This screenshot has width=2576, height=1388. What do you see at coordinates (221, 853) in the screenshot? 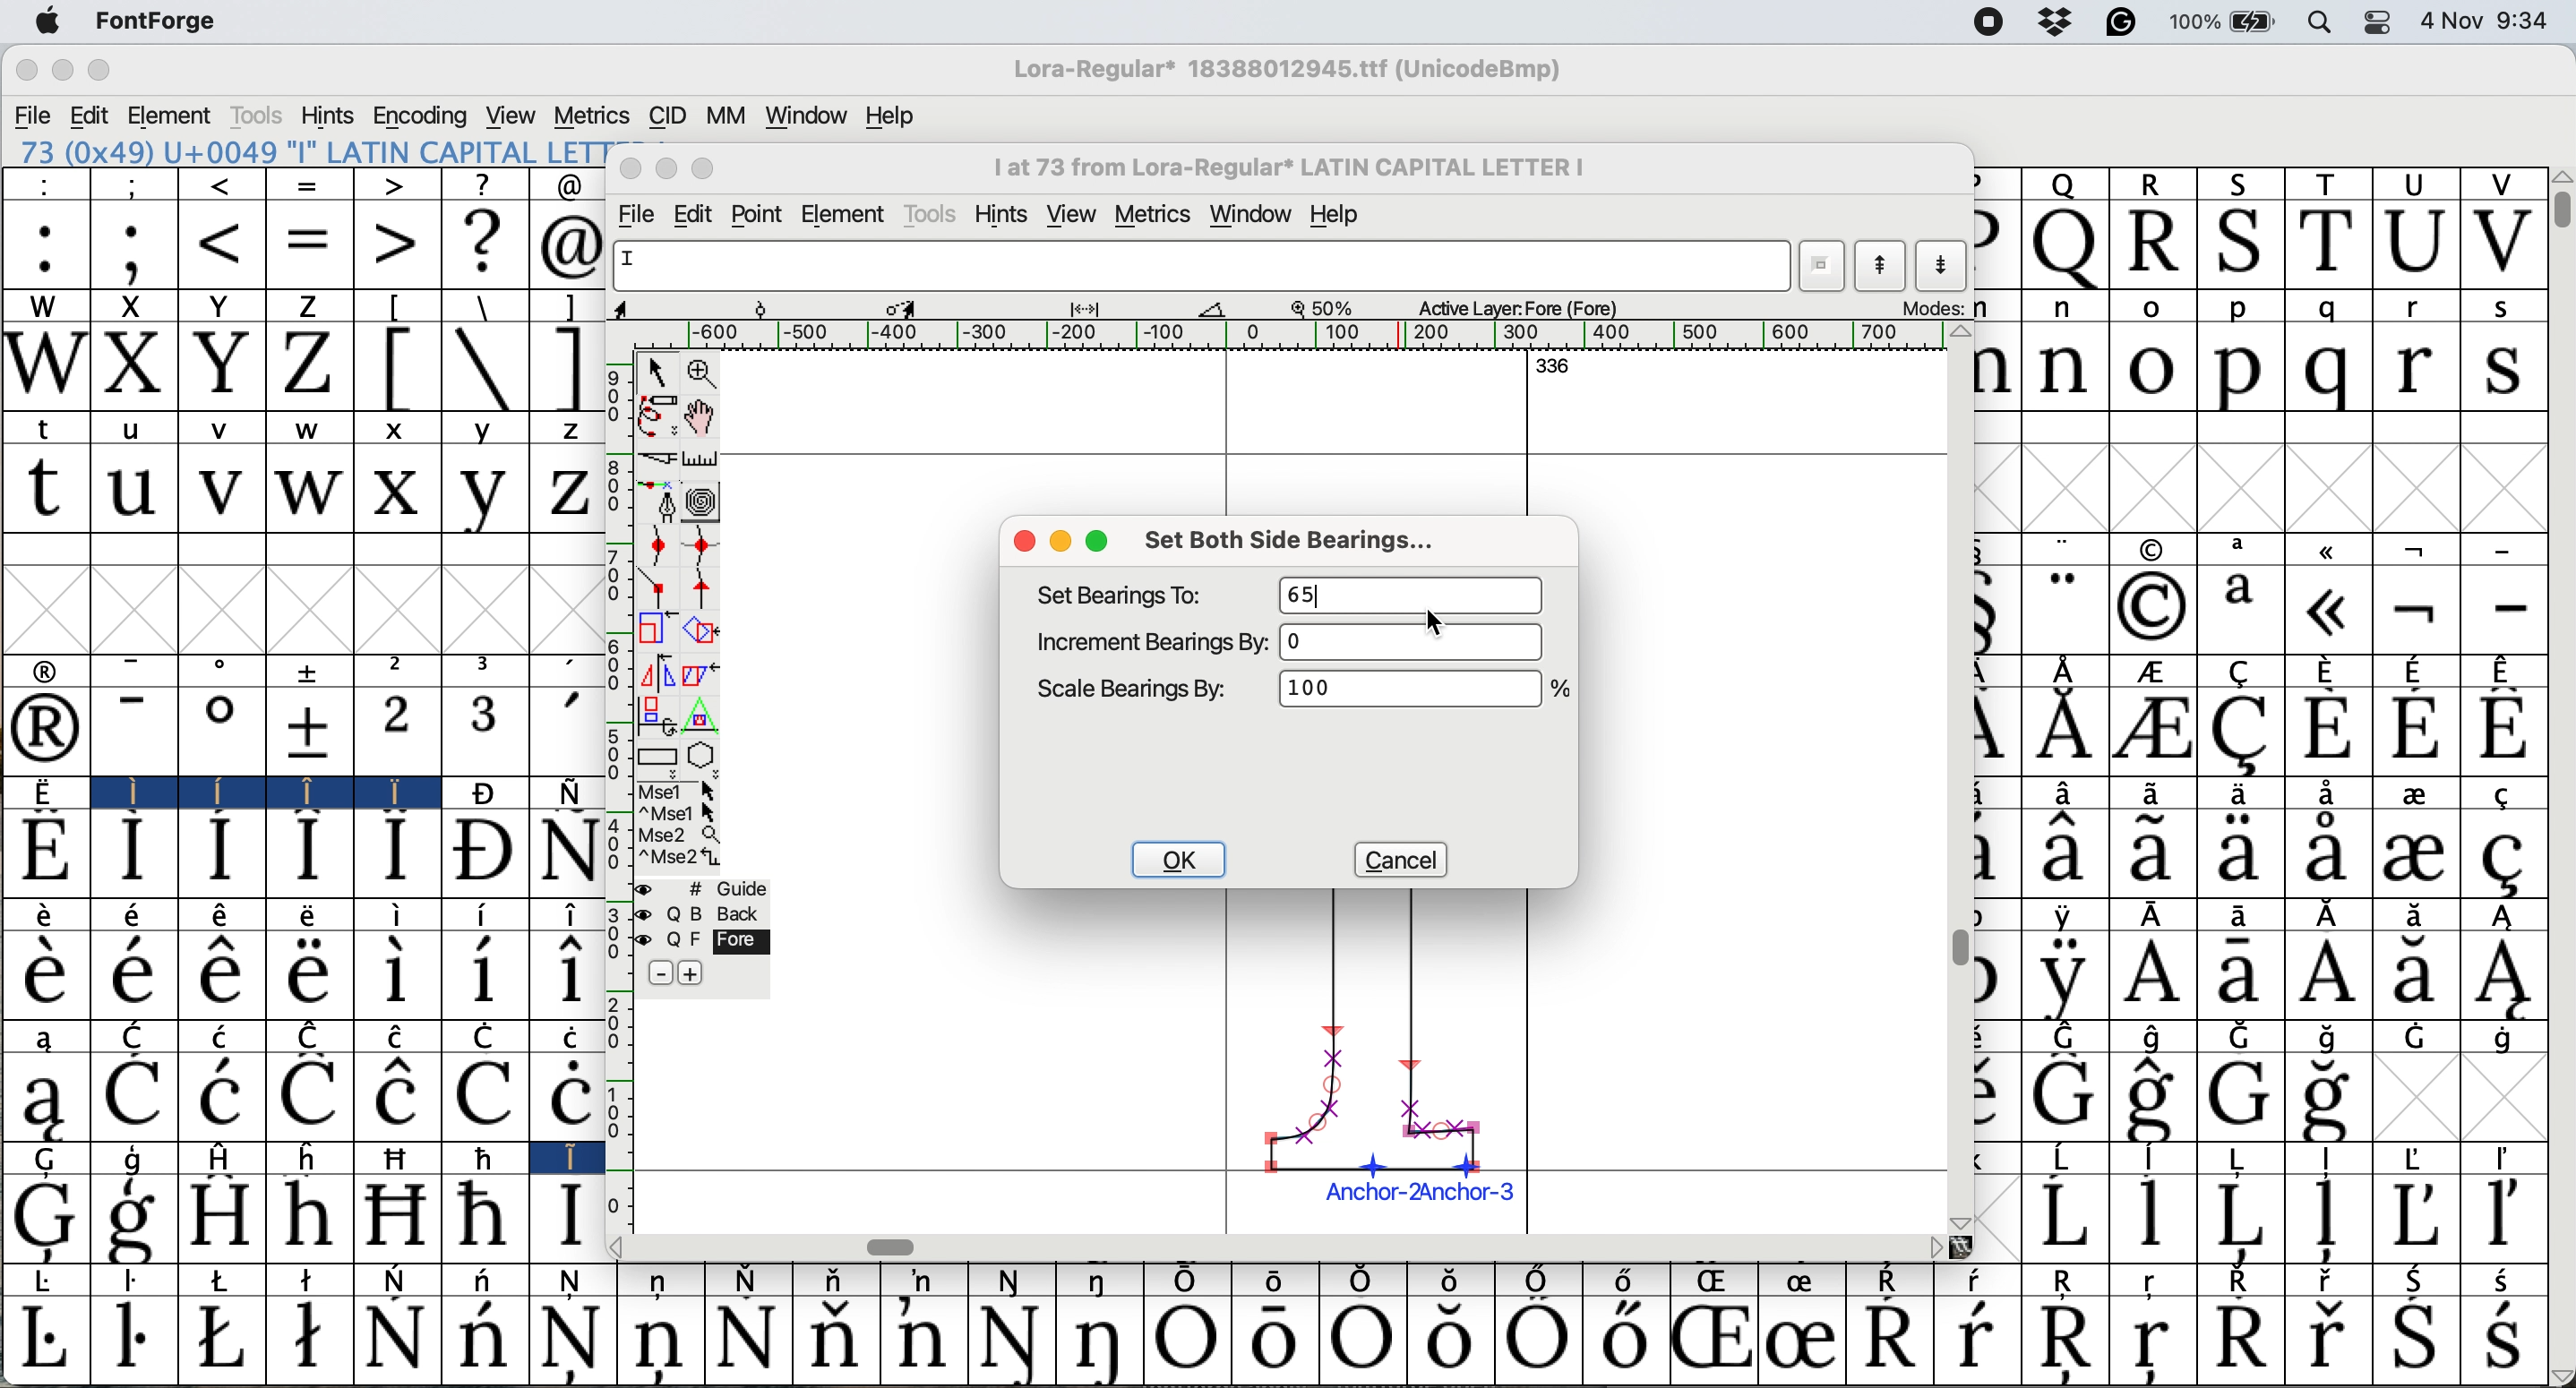
I see `Symbol` at bounding box center [221, 853].